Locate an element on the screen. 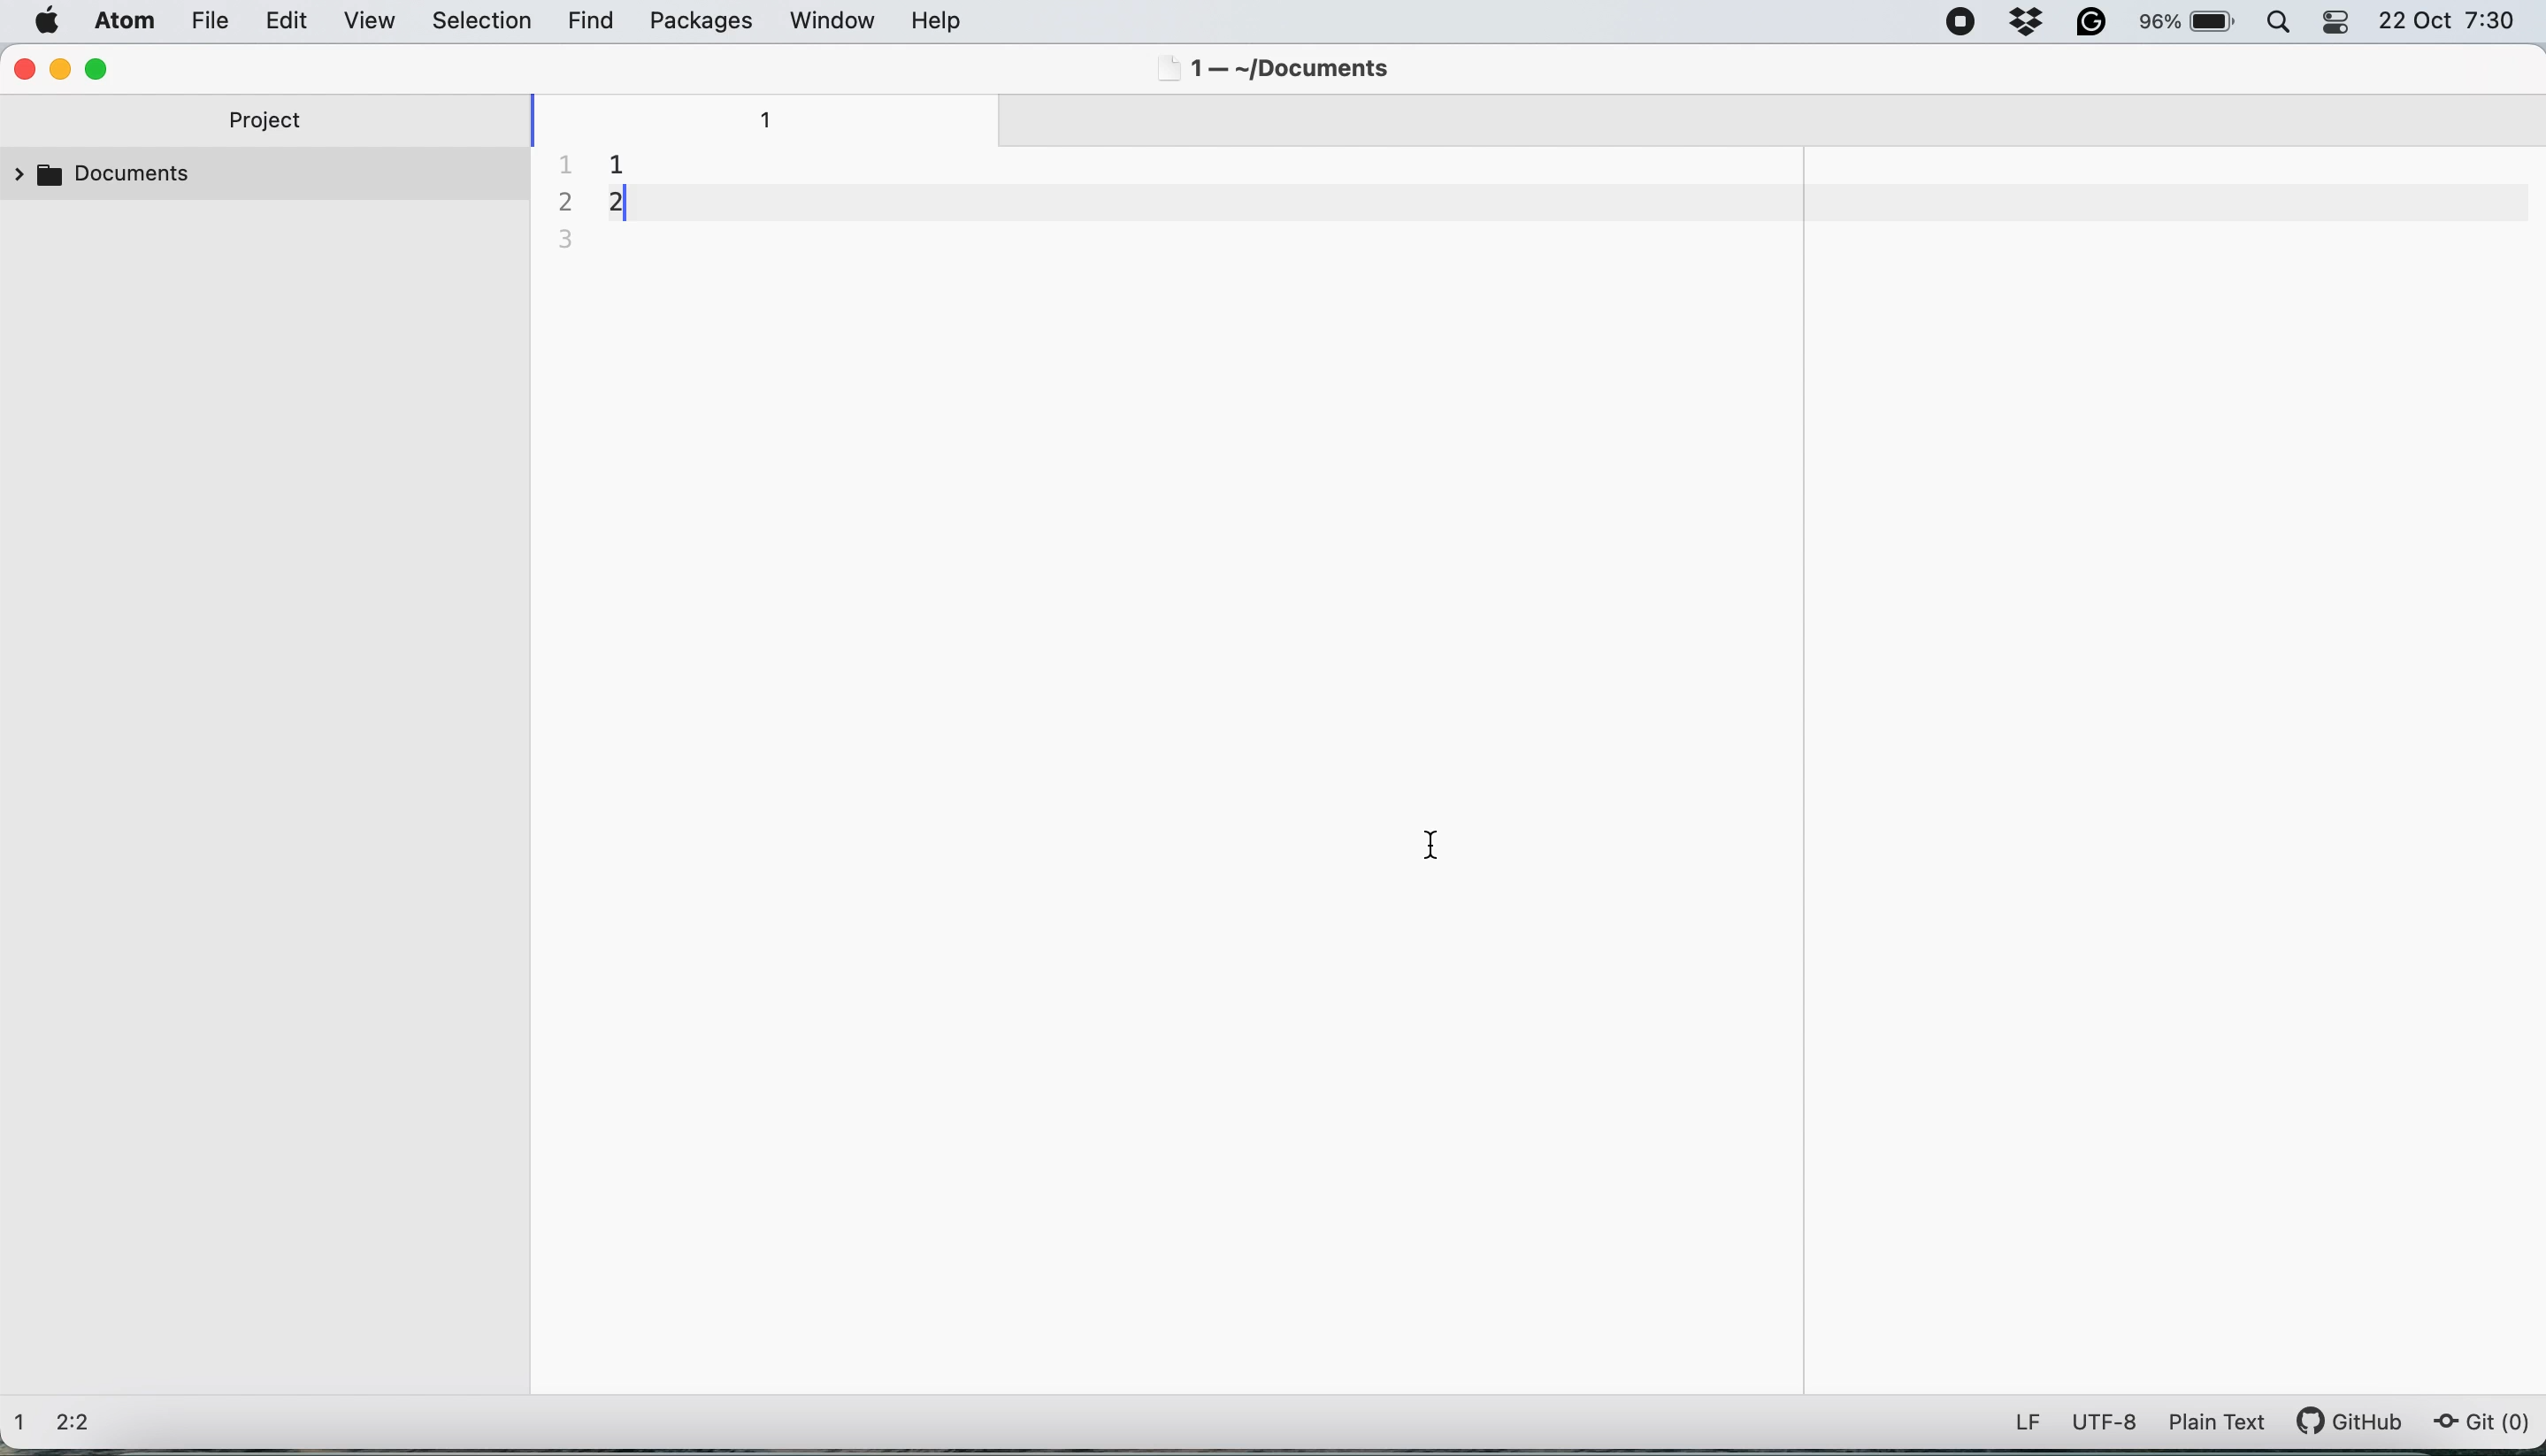  documents is located at coordinates (109, 180).